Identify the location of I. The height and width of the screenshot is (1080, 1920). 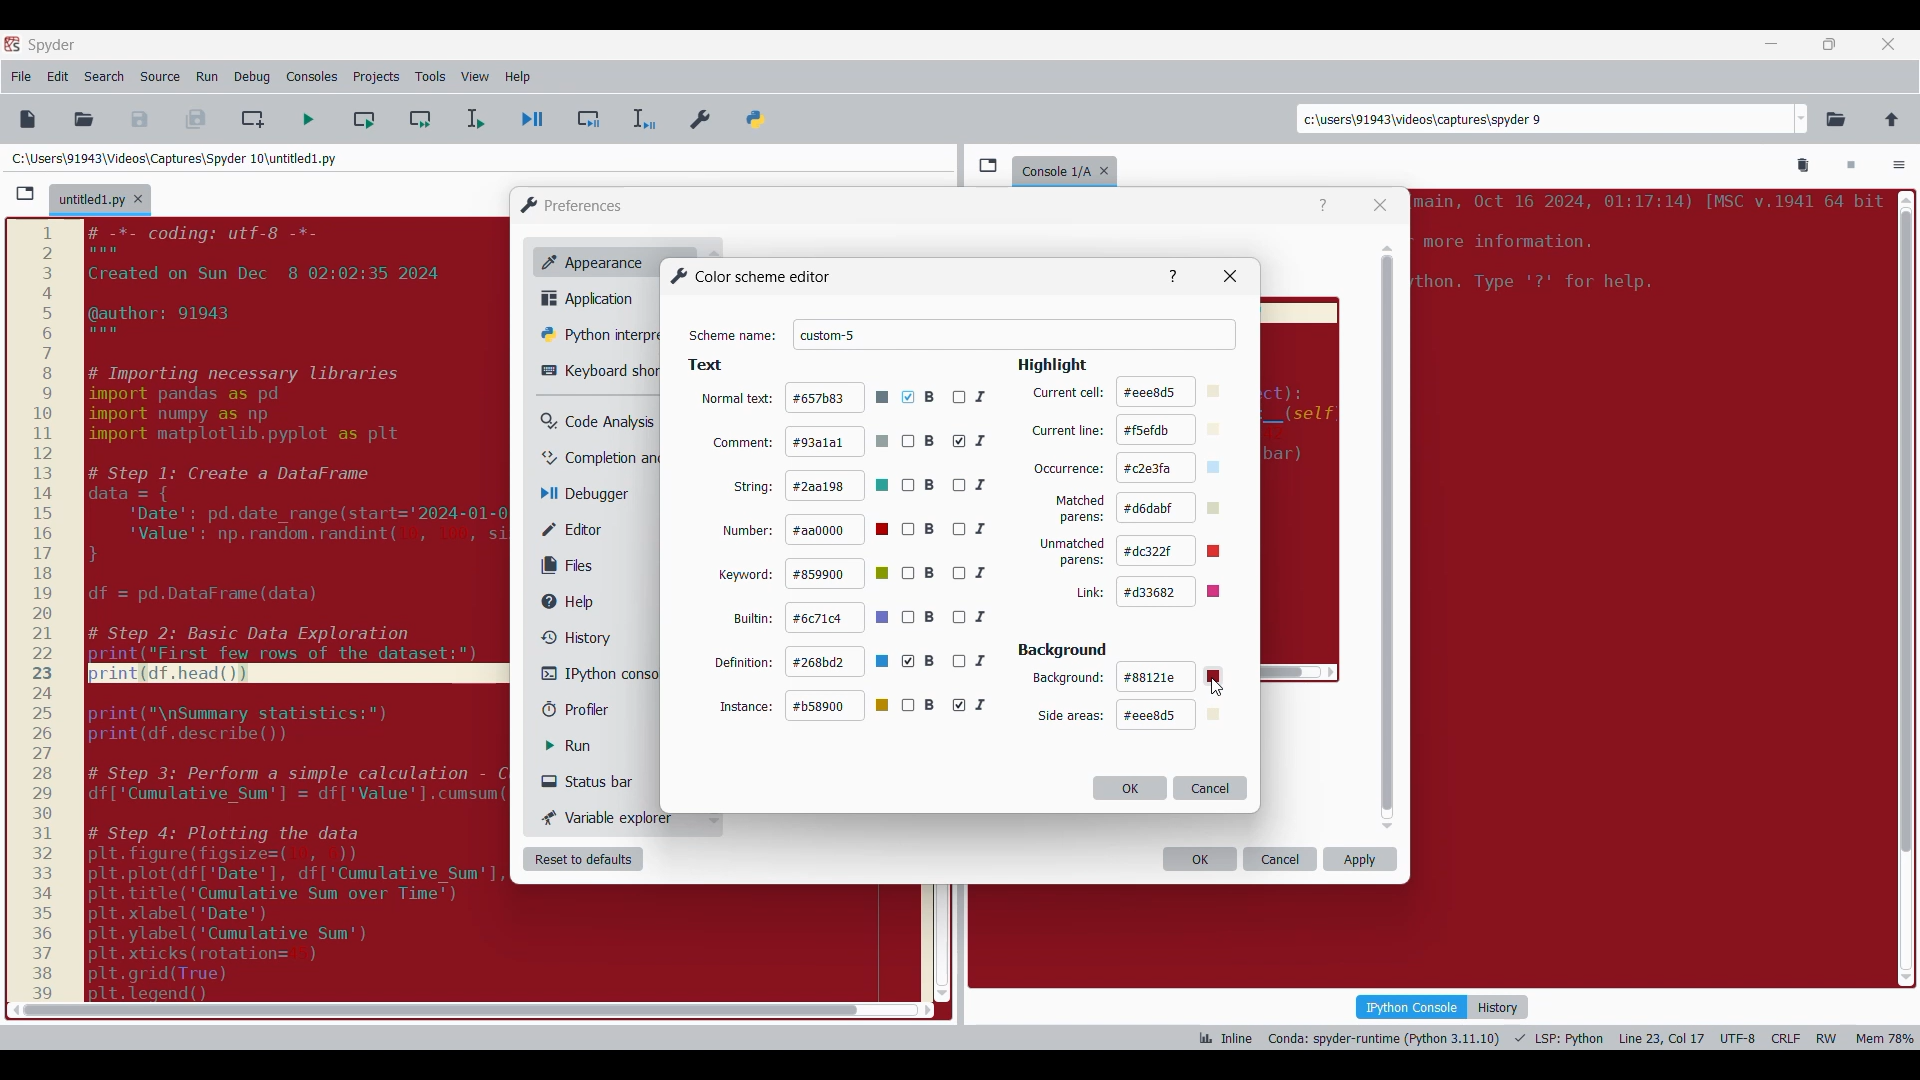
(977, 573).